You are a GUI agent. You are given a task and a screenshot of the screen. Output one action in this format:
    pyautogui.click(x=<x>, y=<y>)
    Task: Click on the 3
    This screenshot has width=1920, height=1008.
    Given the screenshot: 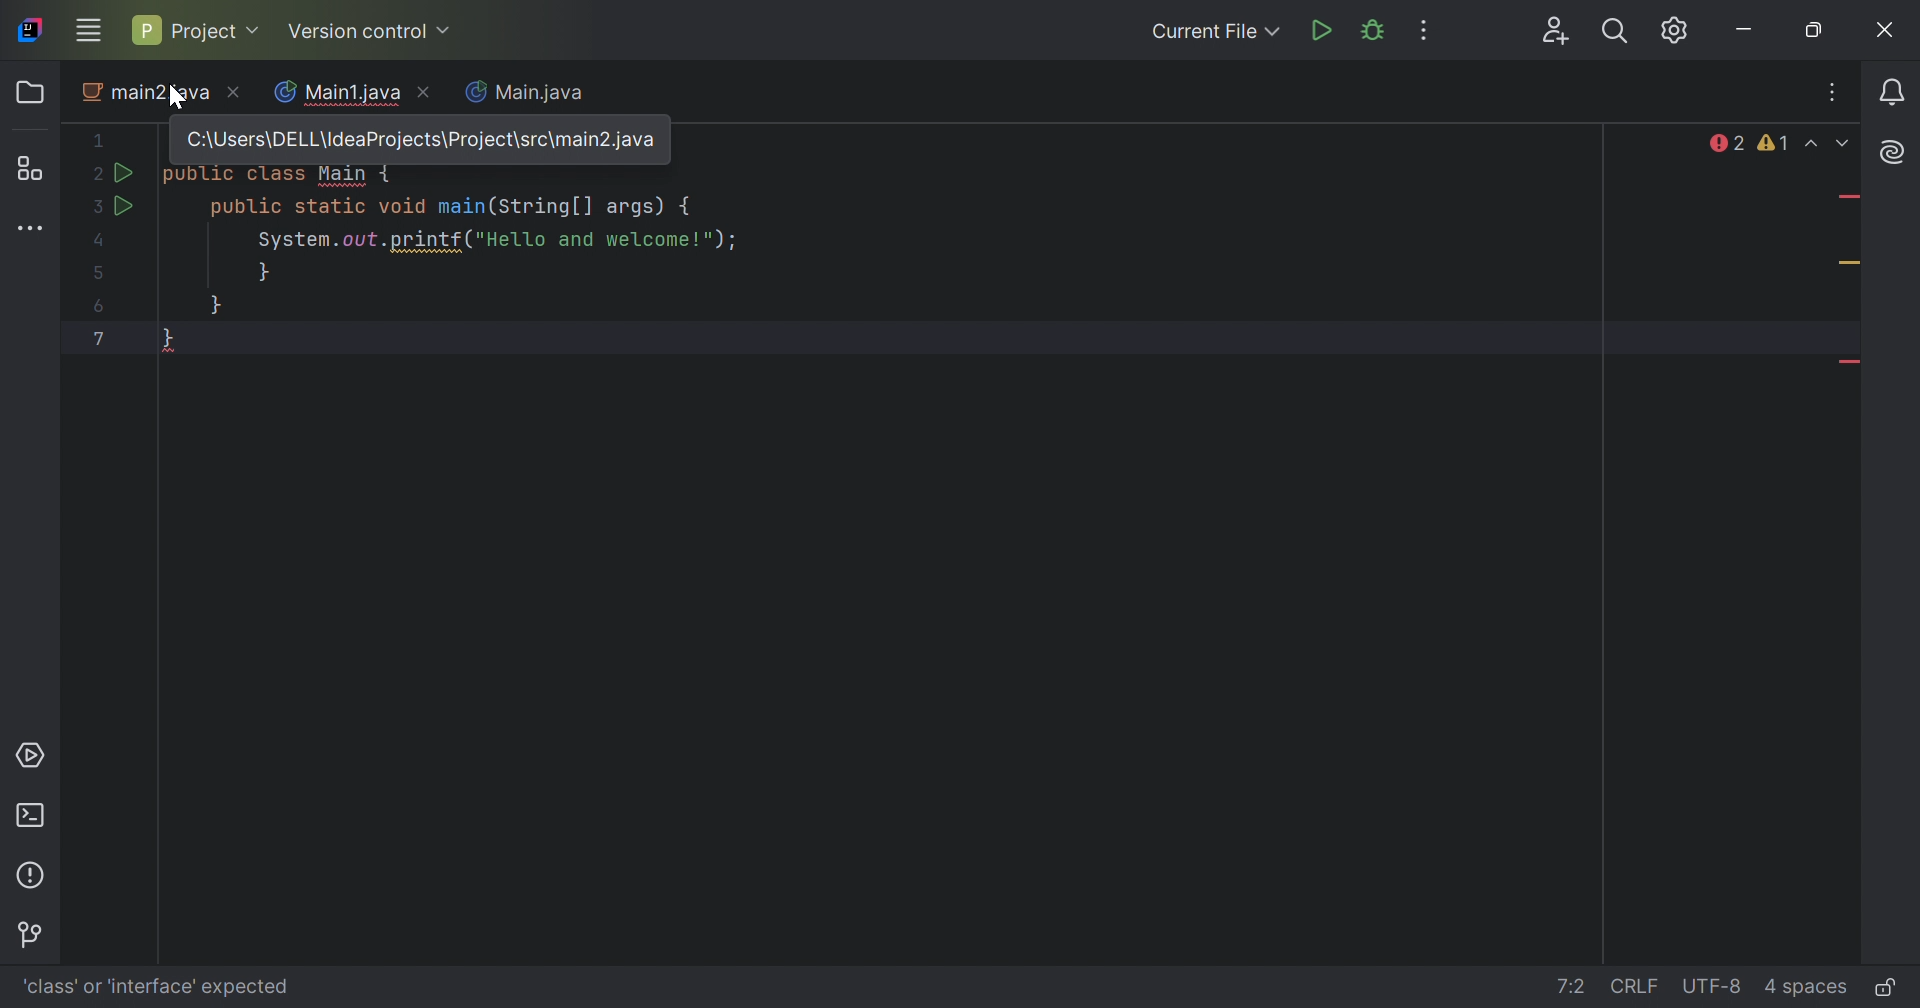 What is the action you would take?
    pyautogui.click(x=95, y=207)
    